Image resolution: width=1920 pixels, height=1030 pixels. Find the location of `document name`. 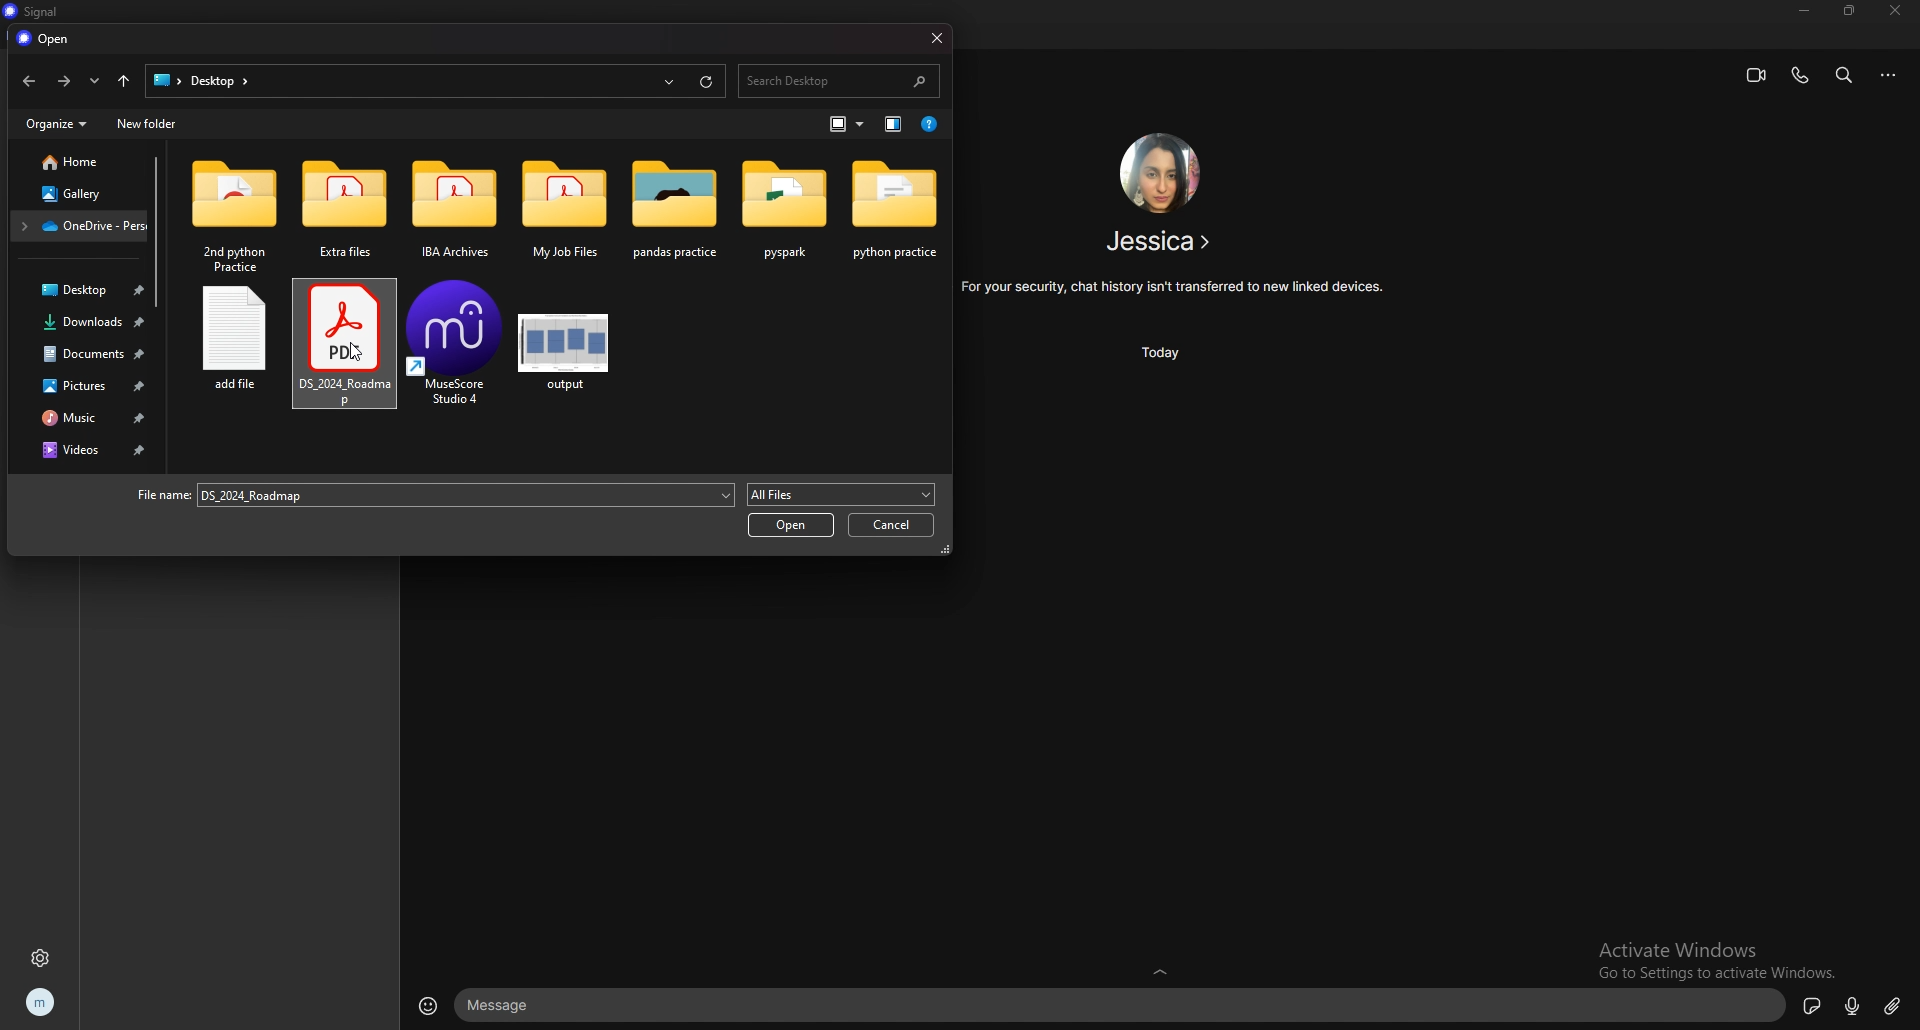

document name is located at coordinates (428, 495).